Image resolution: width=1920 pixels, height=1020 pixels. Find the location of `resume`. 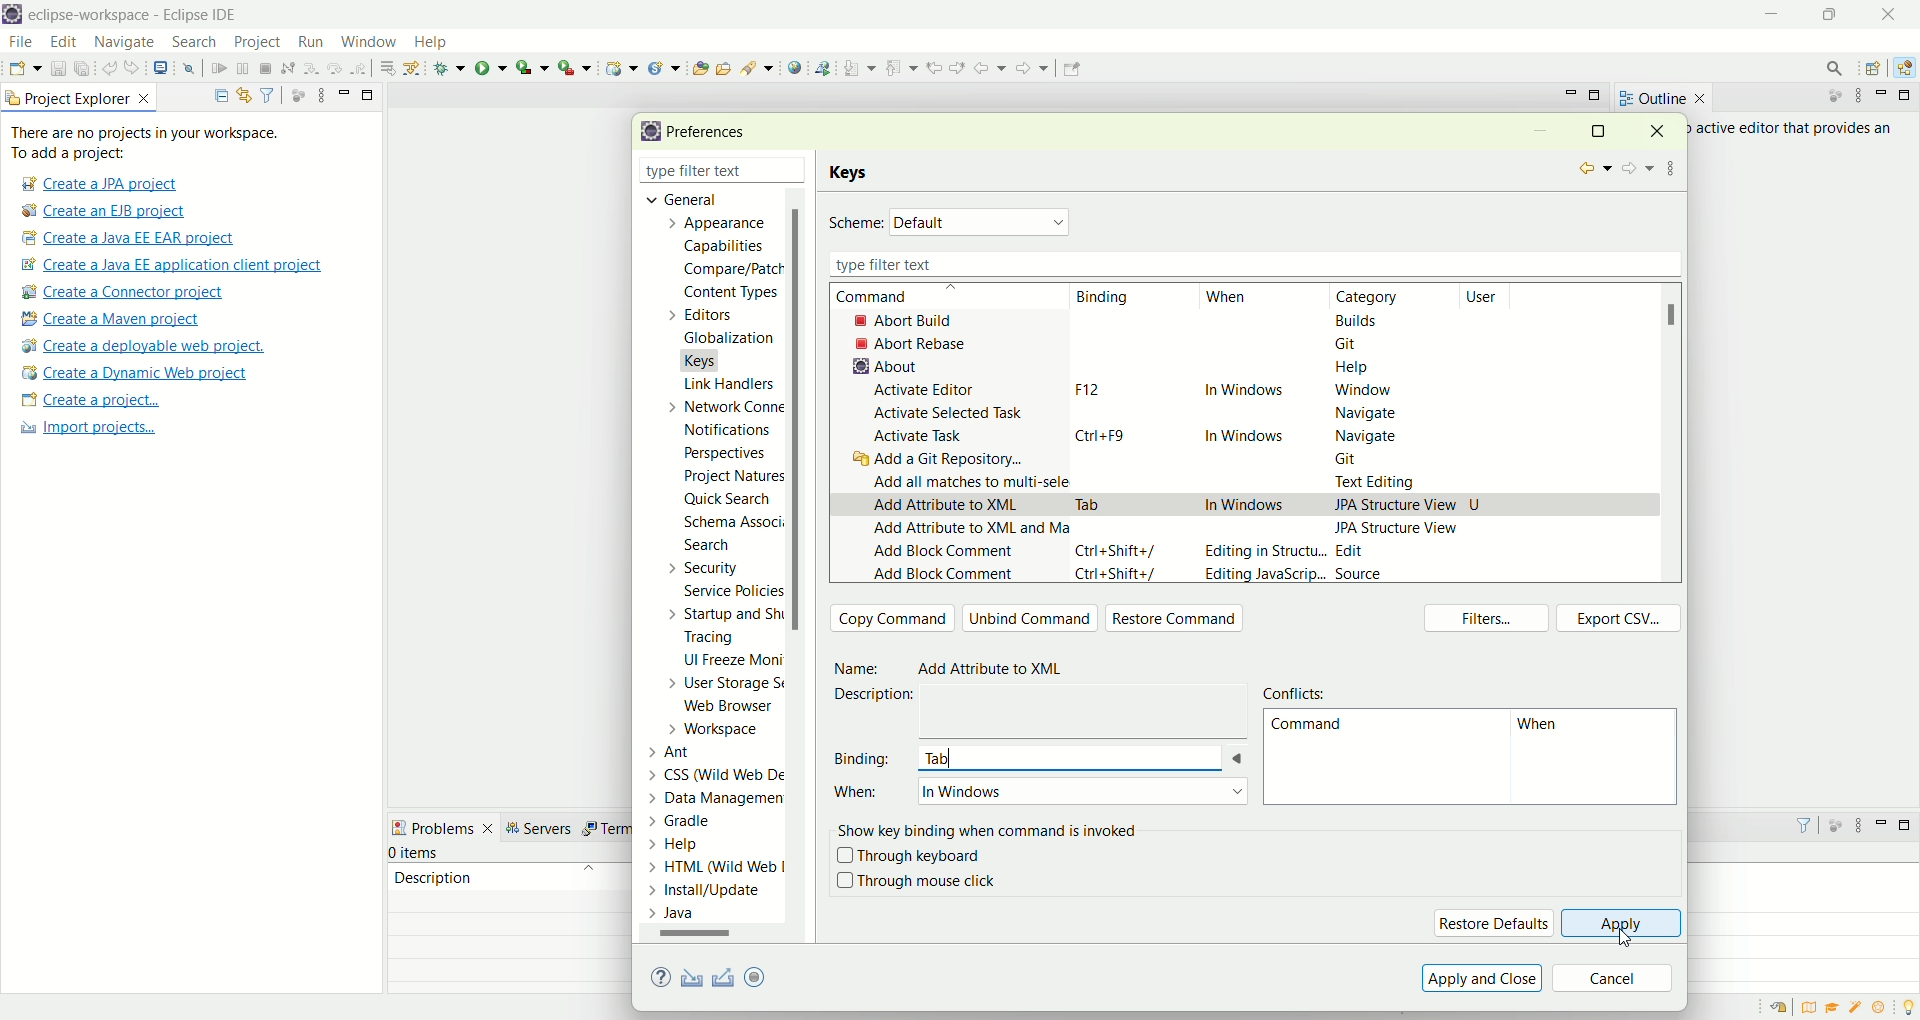

resume is located at coordinates (220, 70).